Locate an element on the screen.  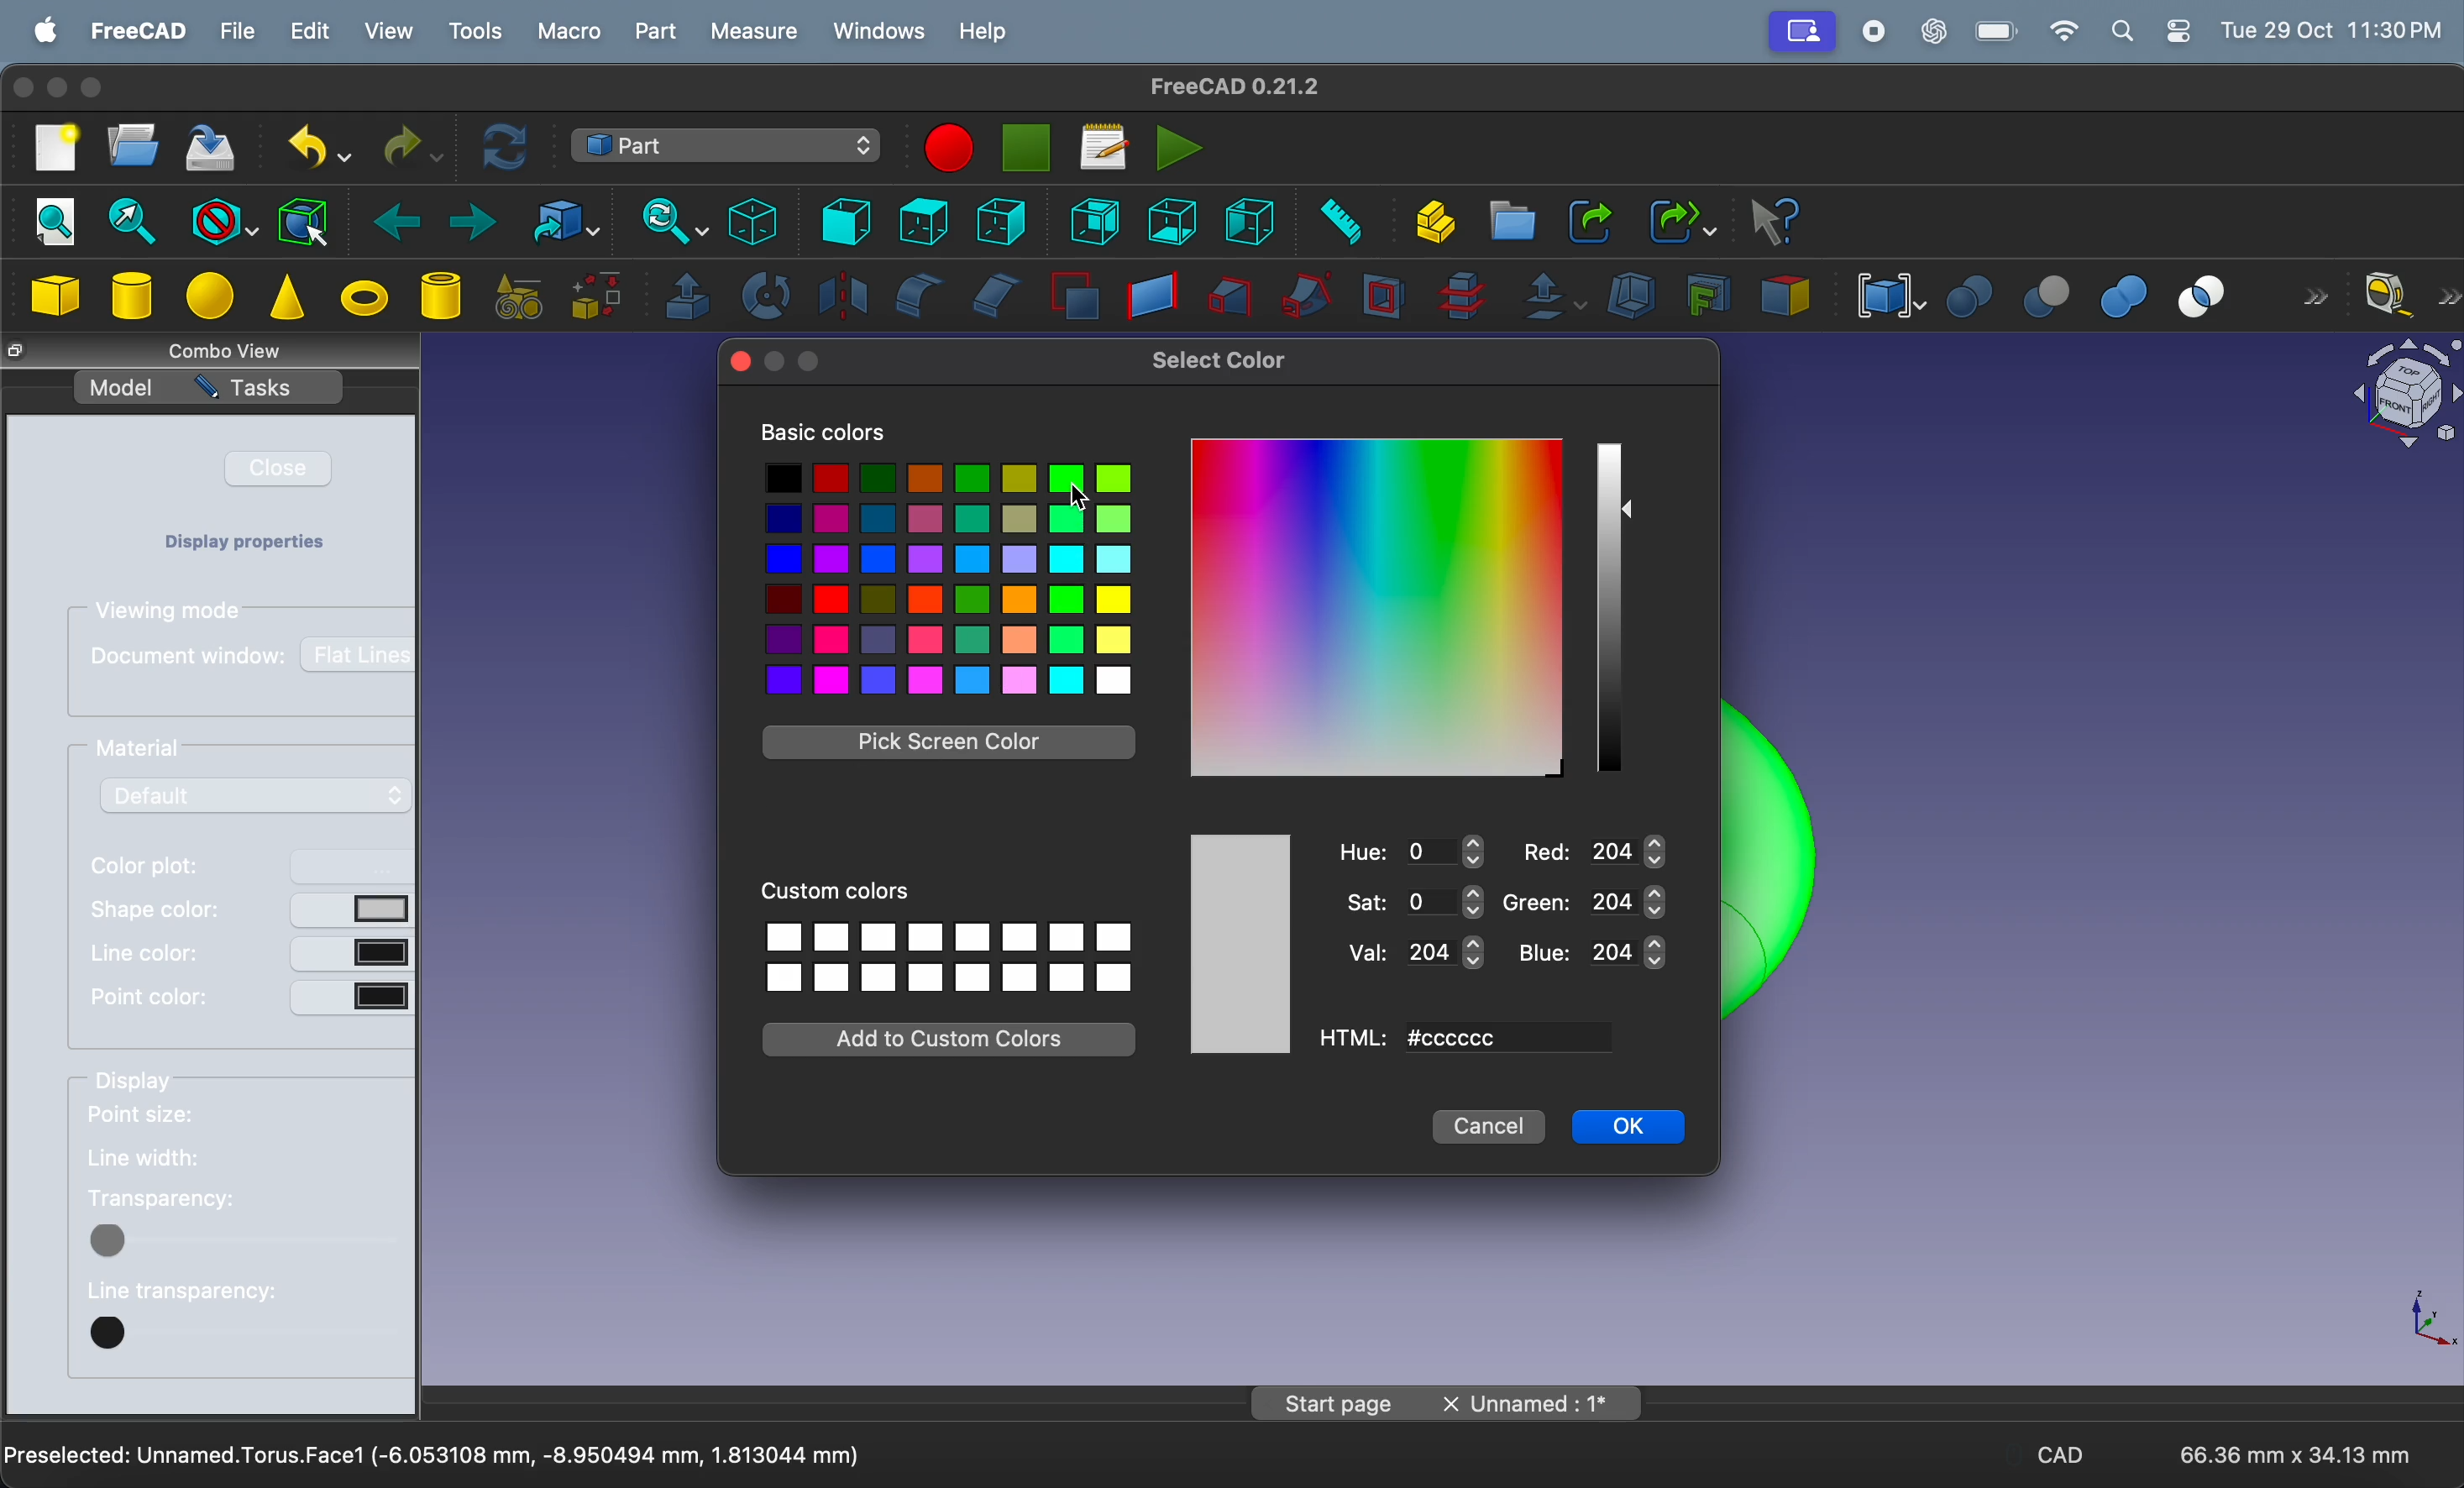
custom colors is located at coordinates (949, 956).